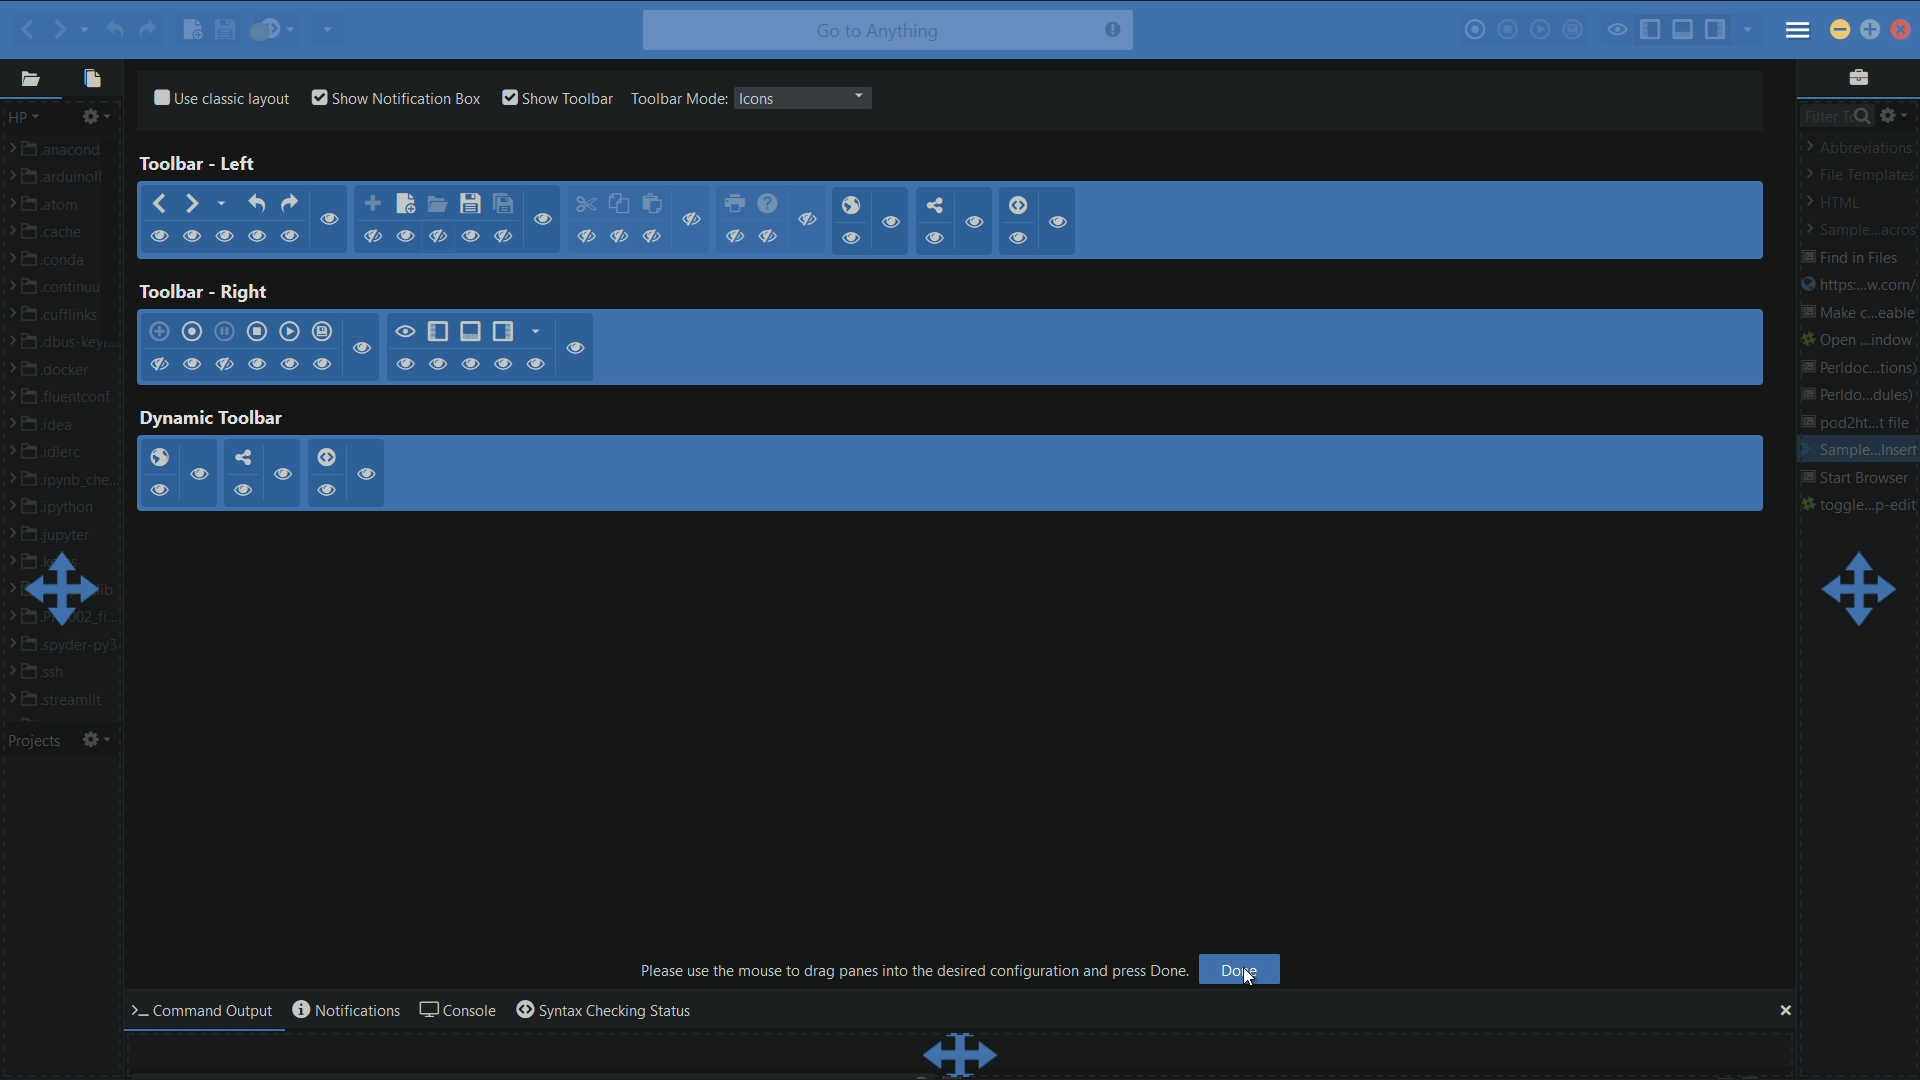 The width and height of the screenshot is (1920, 1080). Describe the element at coordinates (290, 236) in the screenshot. I see `show/hide` at that location.